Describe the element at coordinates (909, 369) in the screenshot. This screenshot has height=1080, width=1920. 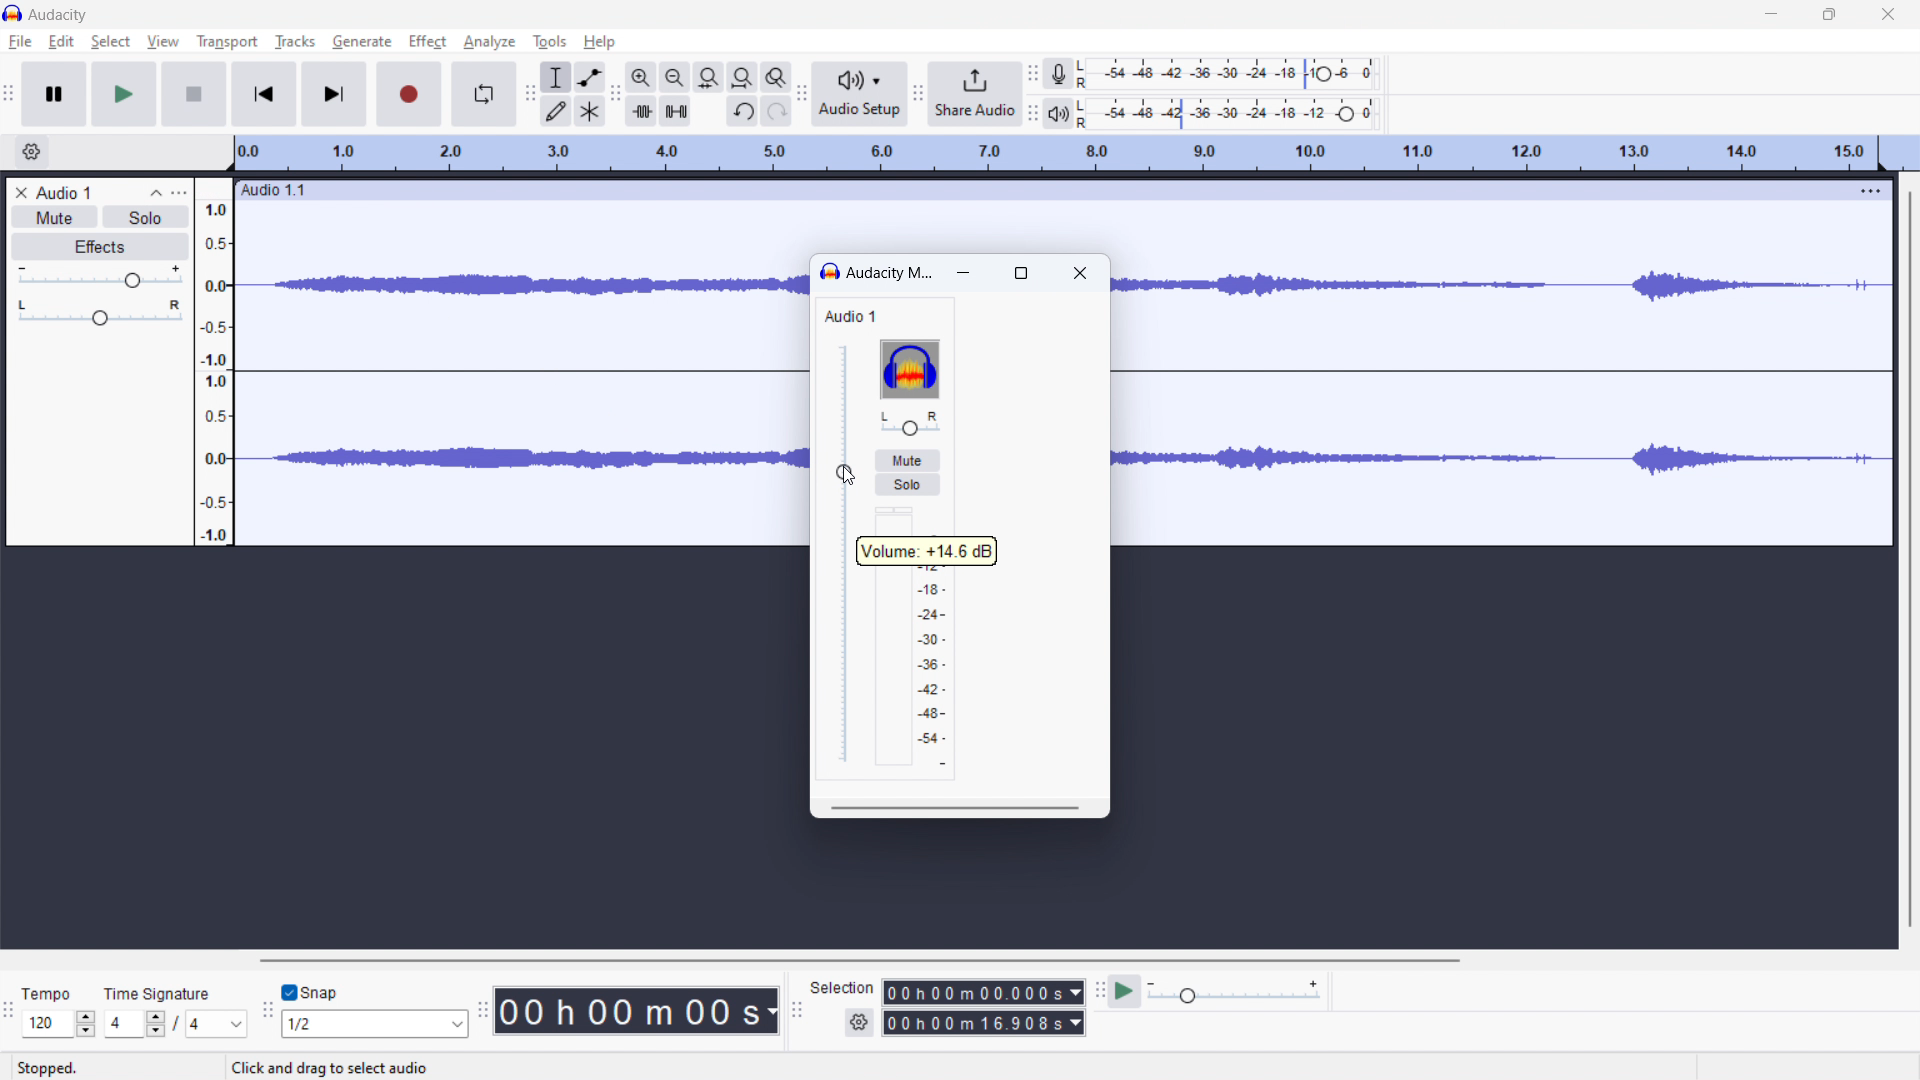
I see `logo` at that location.